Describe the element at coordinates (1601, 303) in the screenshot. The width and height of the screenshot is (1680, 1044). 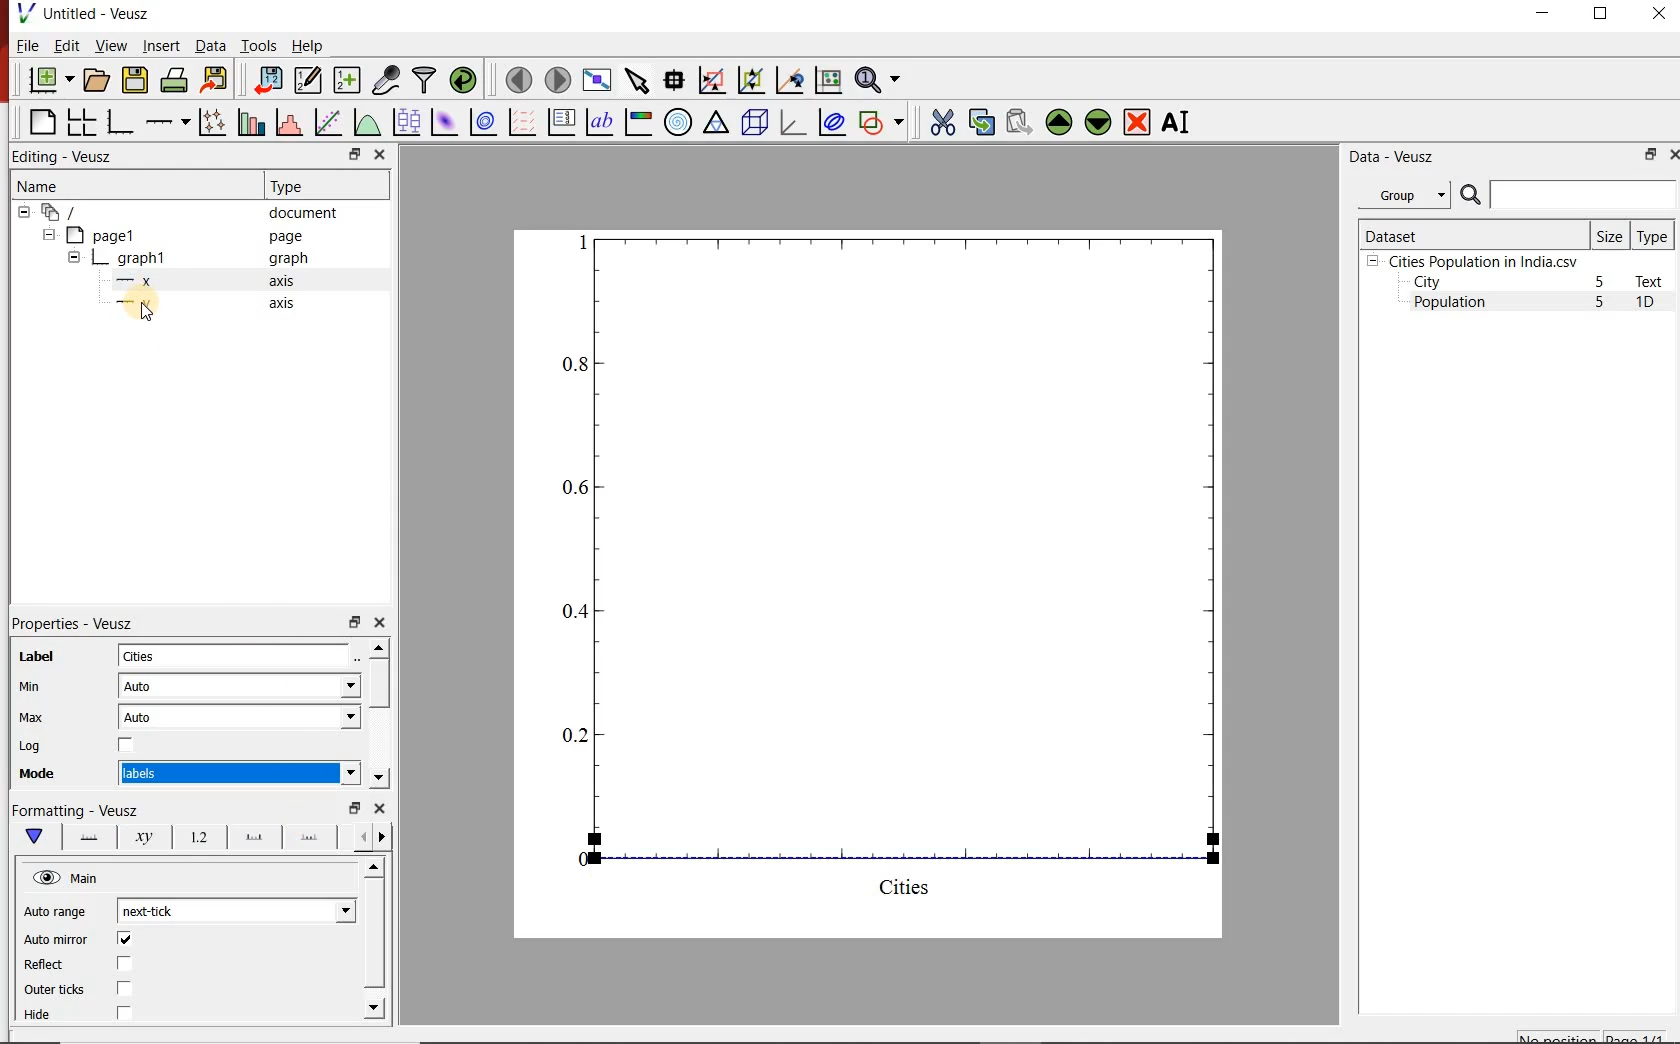
I see `5` at that location.